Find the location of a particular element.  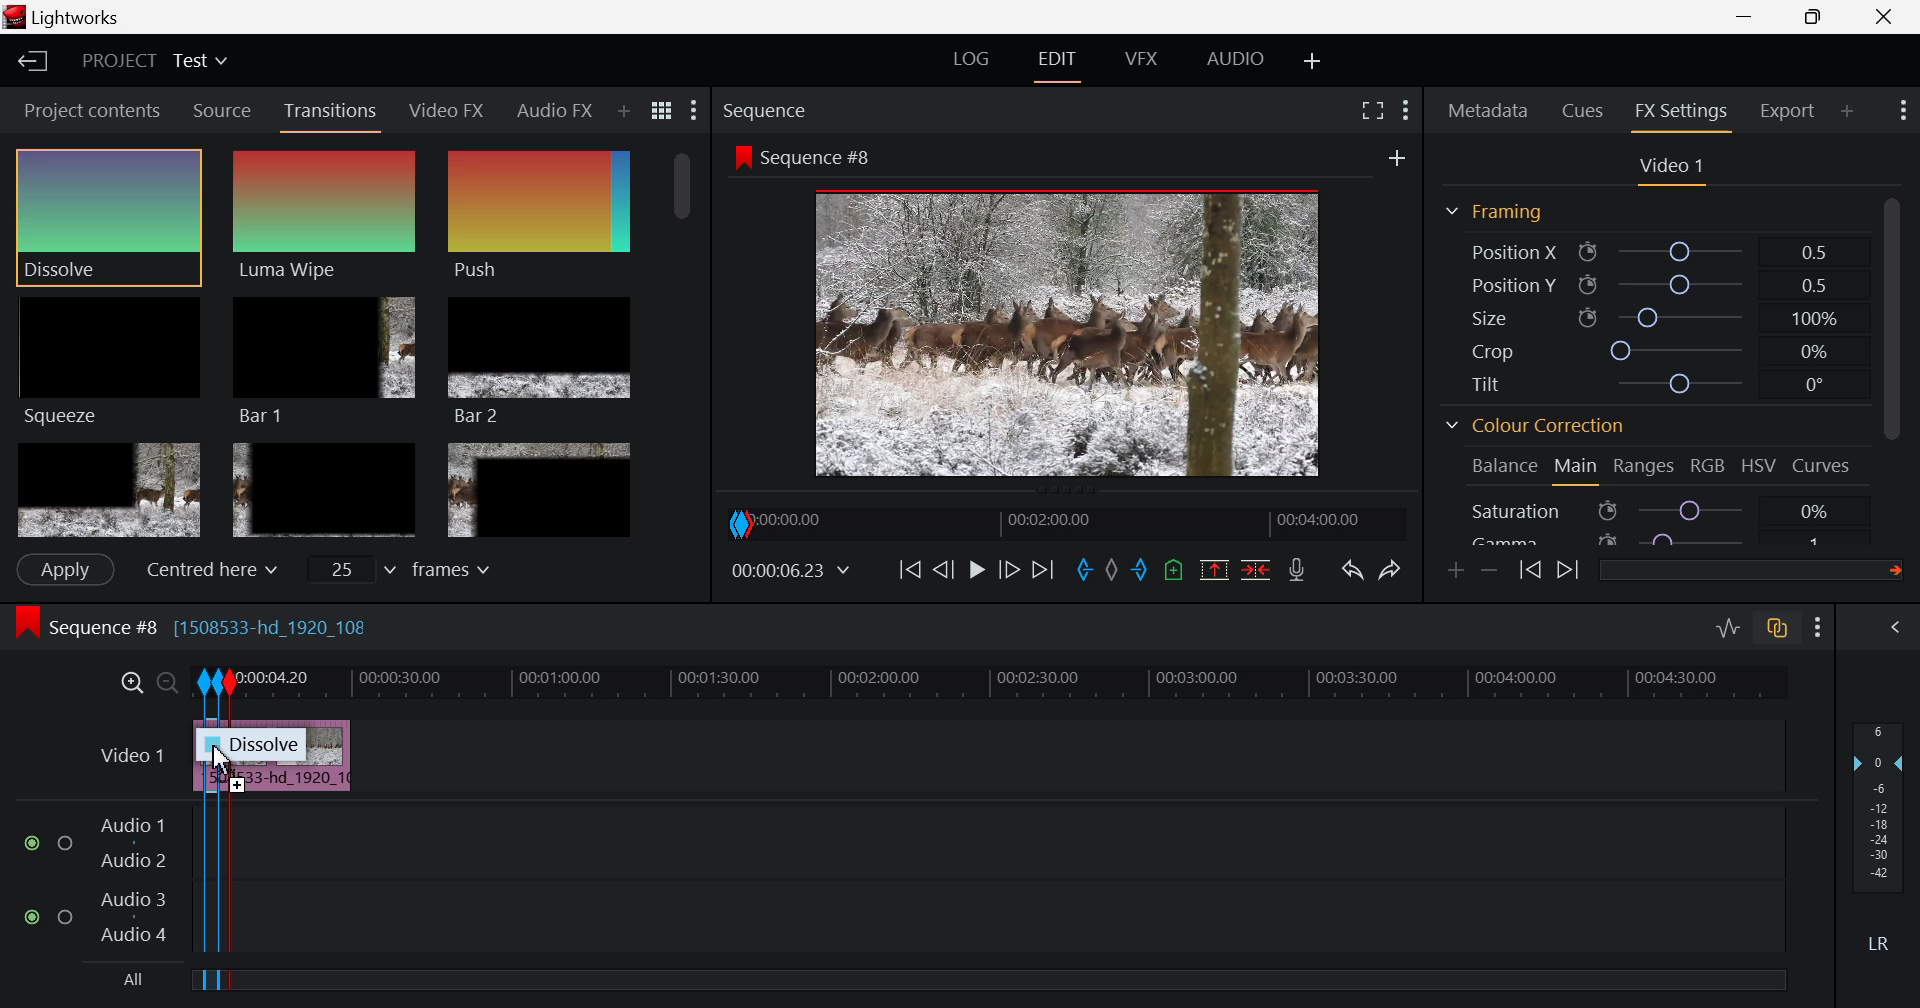

Sequence #8 [1508533-hd_1920_10 is located at coordinates (198, 624).